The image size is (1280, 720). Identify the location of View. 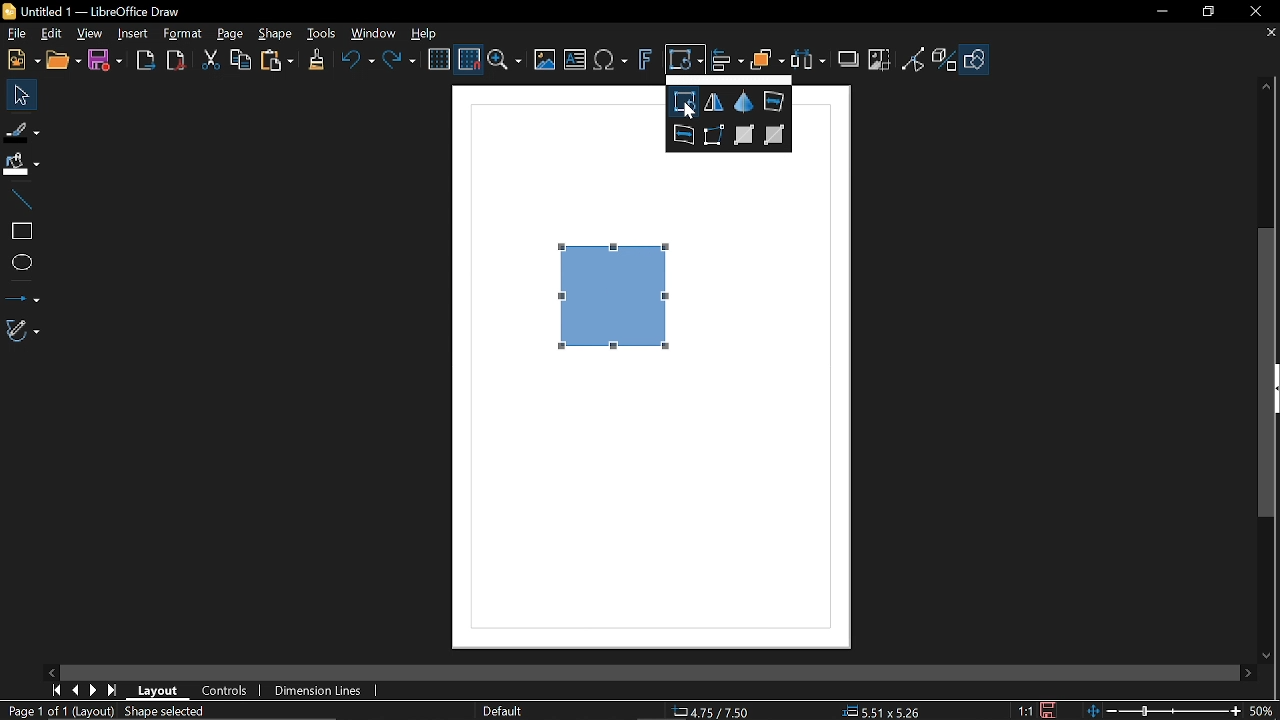
(88, 35).